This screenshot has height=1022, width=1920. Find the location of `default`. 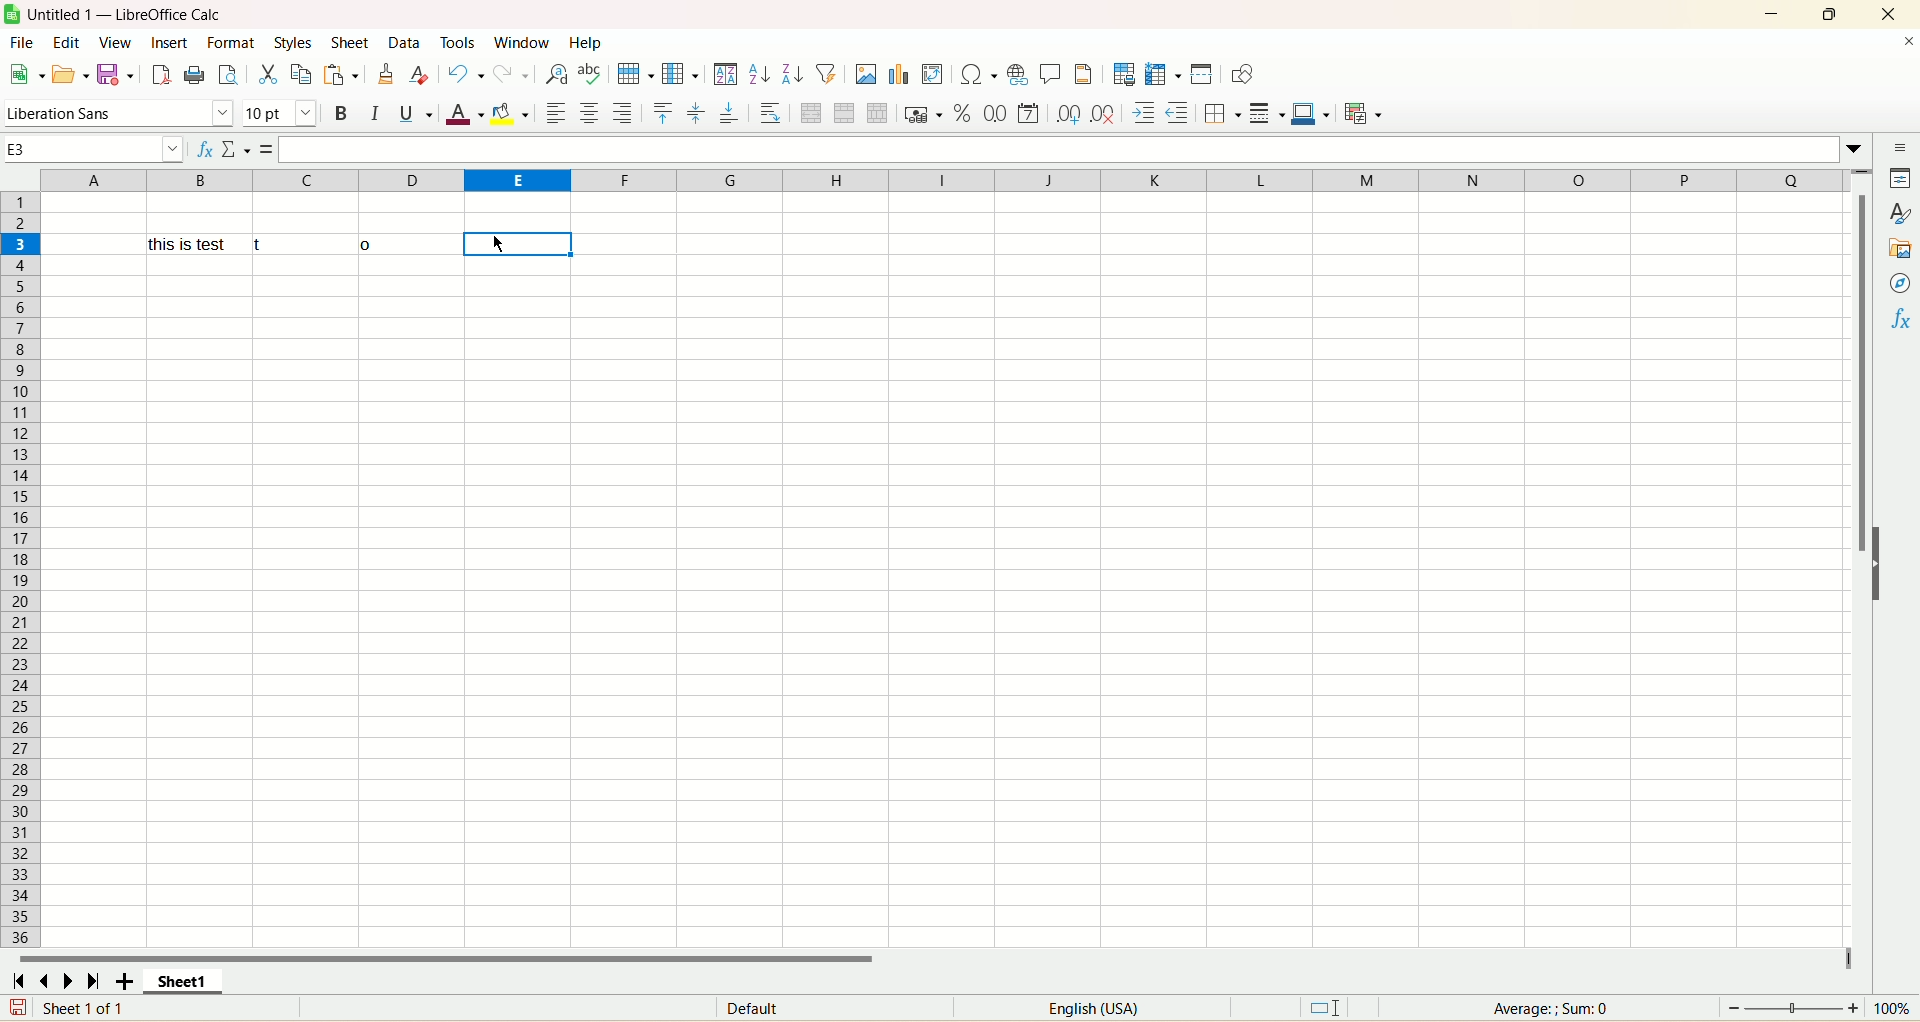

default is located at coordinates (772, 1006).